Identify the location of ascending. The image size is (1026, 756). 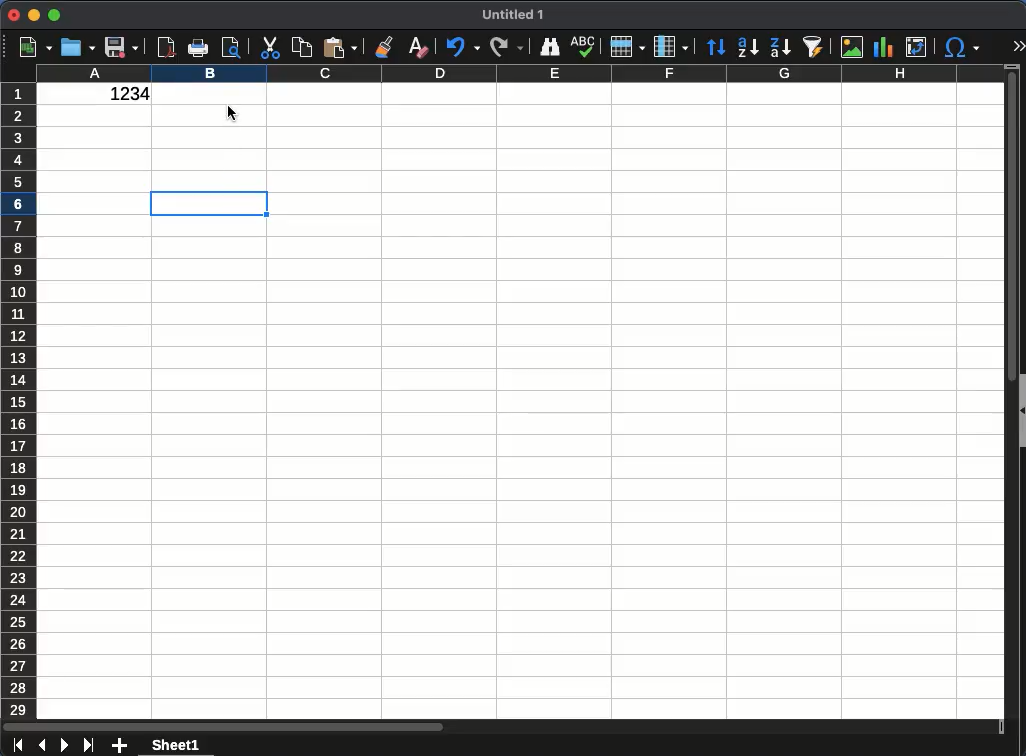
(747, 47).